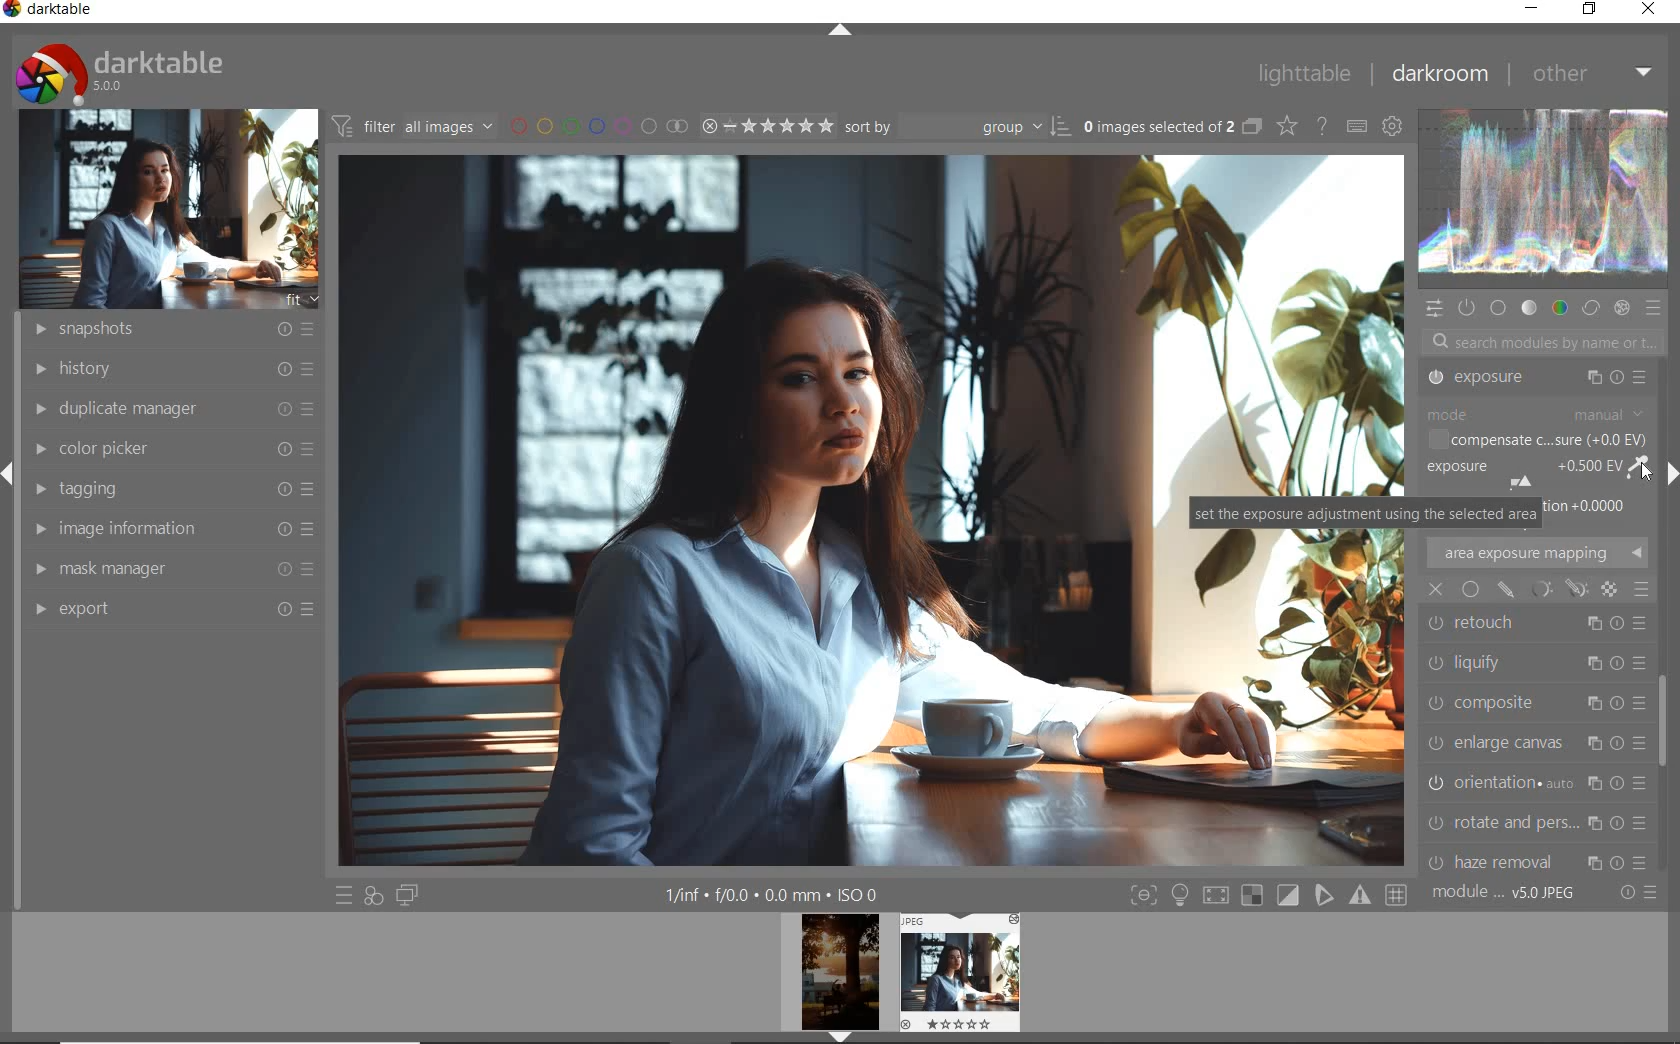  Describe the element at coordinates (1559, 309) in the screenshot. I see `COLOR` at that location.